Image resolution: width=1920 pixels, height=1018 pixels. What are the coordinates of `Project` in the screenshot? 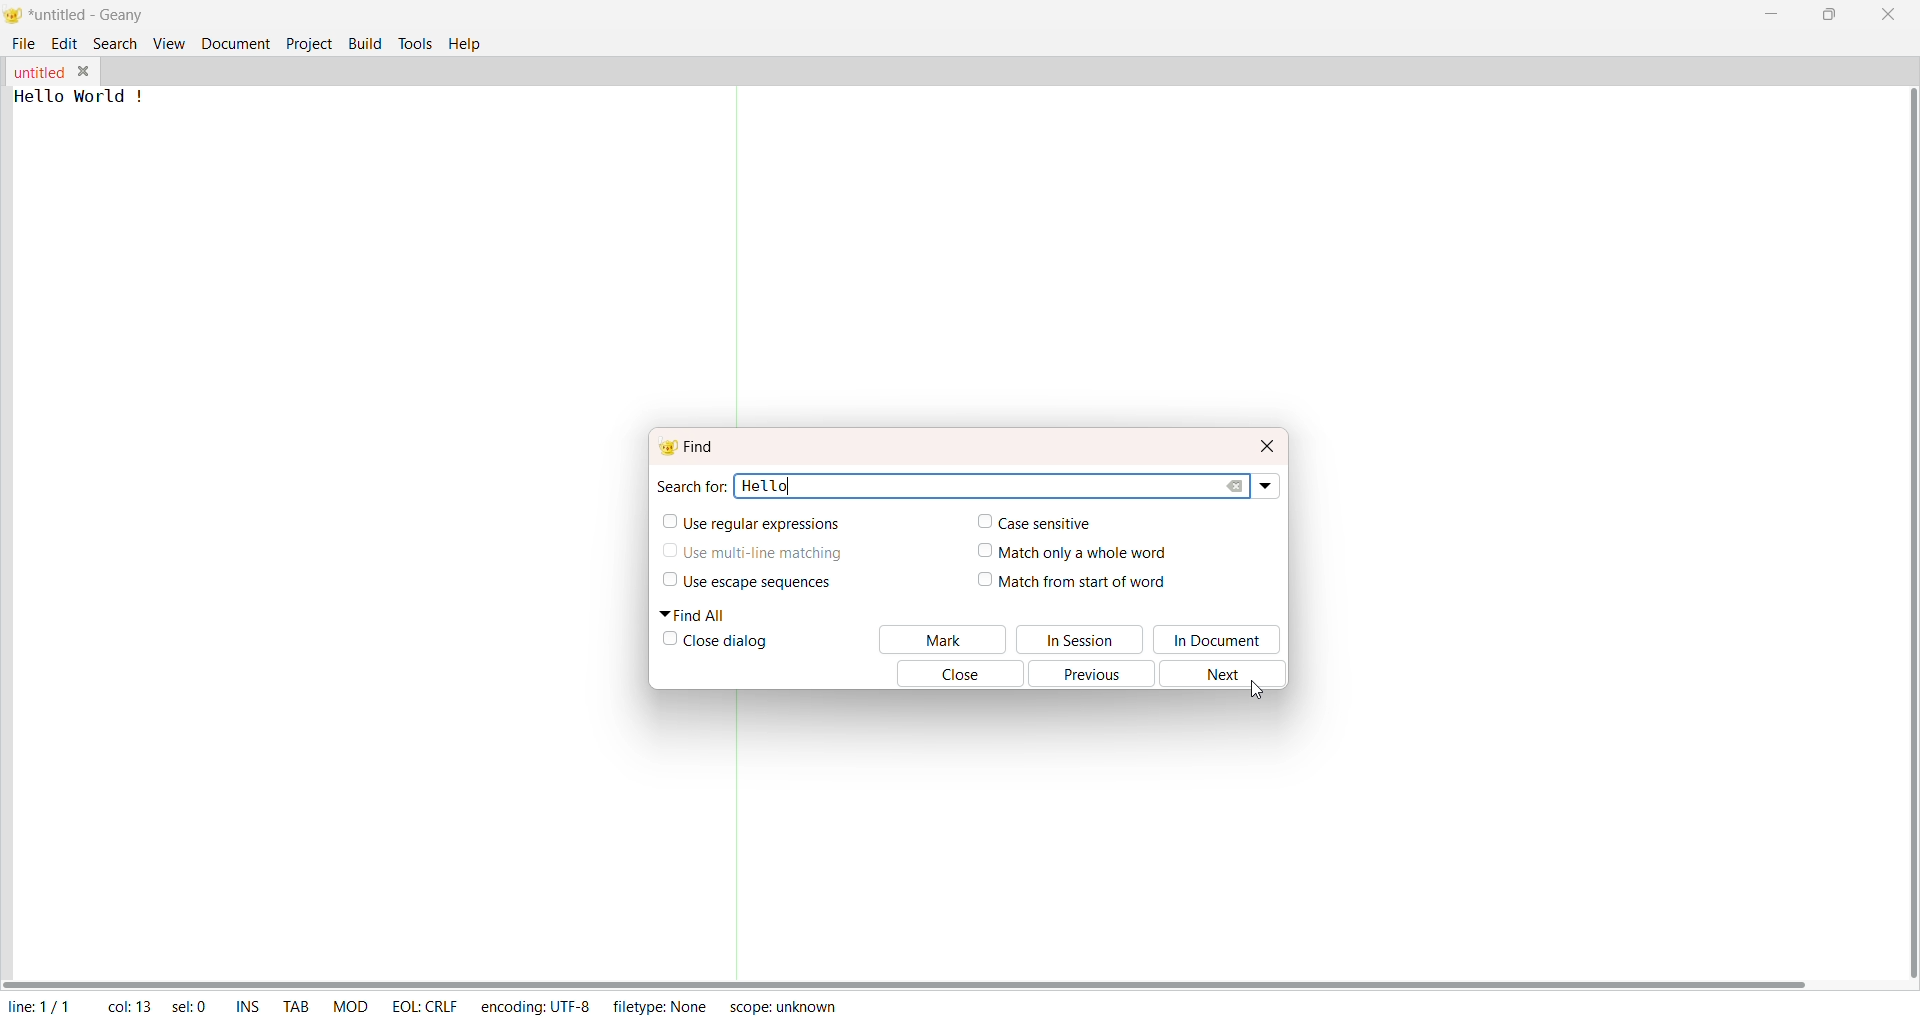 It's located at (308, 45).